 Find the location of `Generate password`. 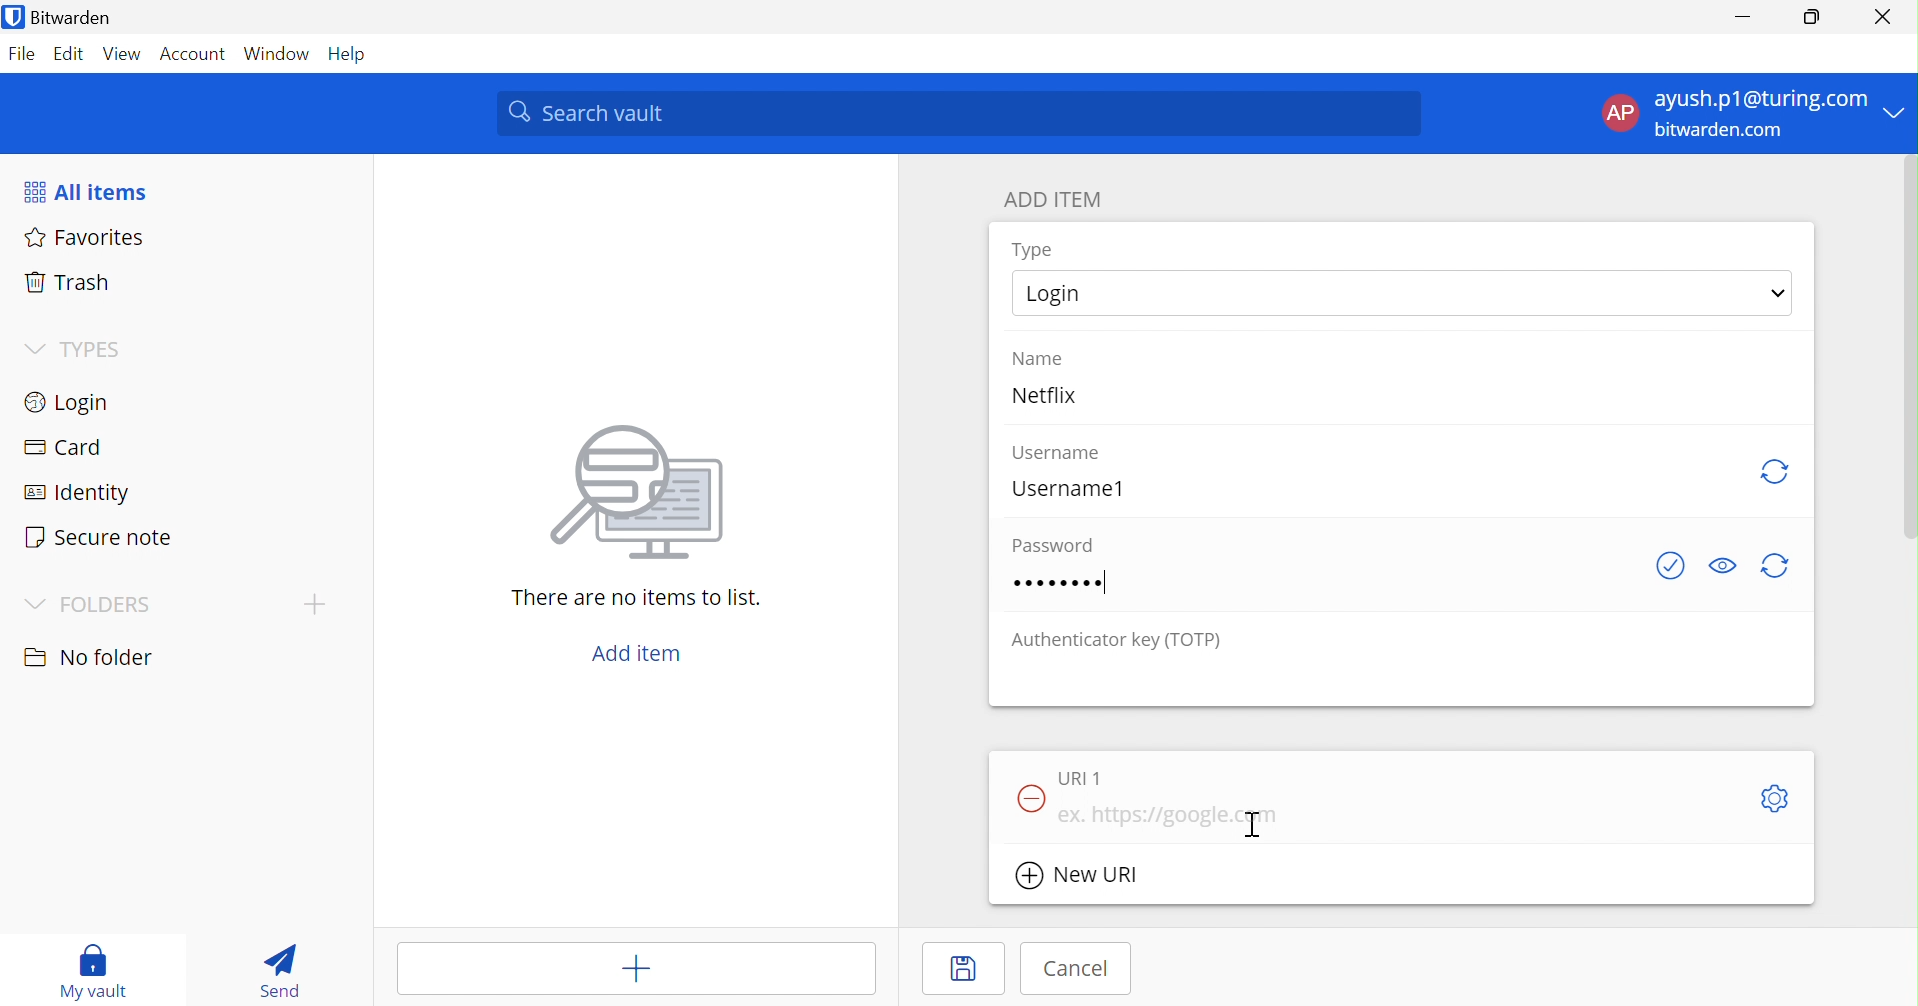

Generate password is located at coordinates (1773, 566).